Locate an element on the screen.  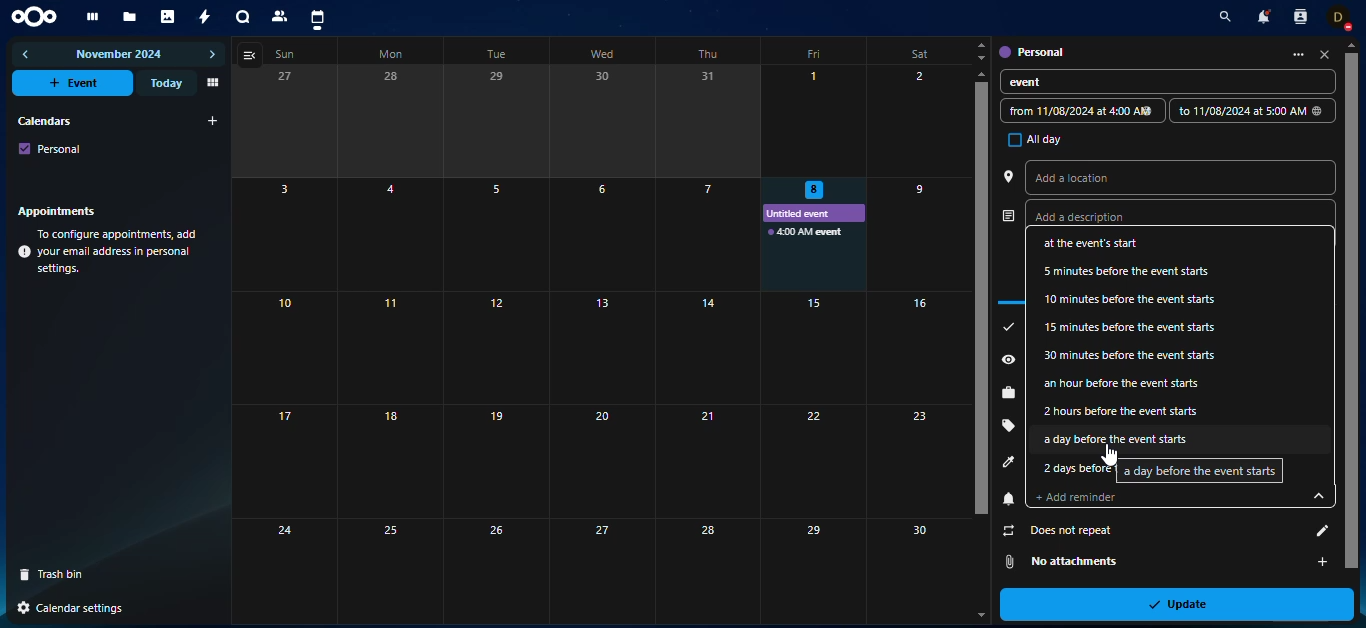
20 is located at coordinates (602, 461).